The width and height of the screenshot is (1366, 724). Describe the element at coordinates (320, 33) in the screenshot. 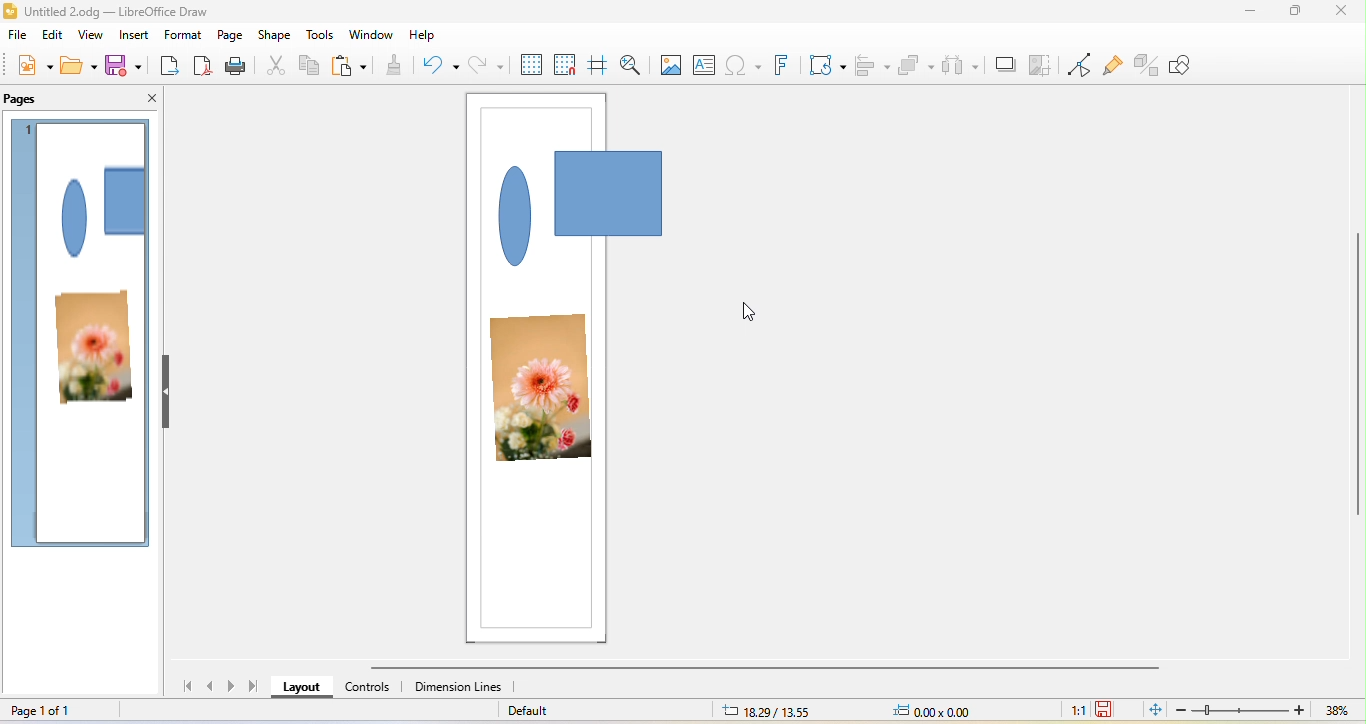

I see `tools` at that location.